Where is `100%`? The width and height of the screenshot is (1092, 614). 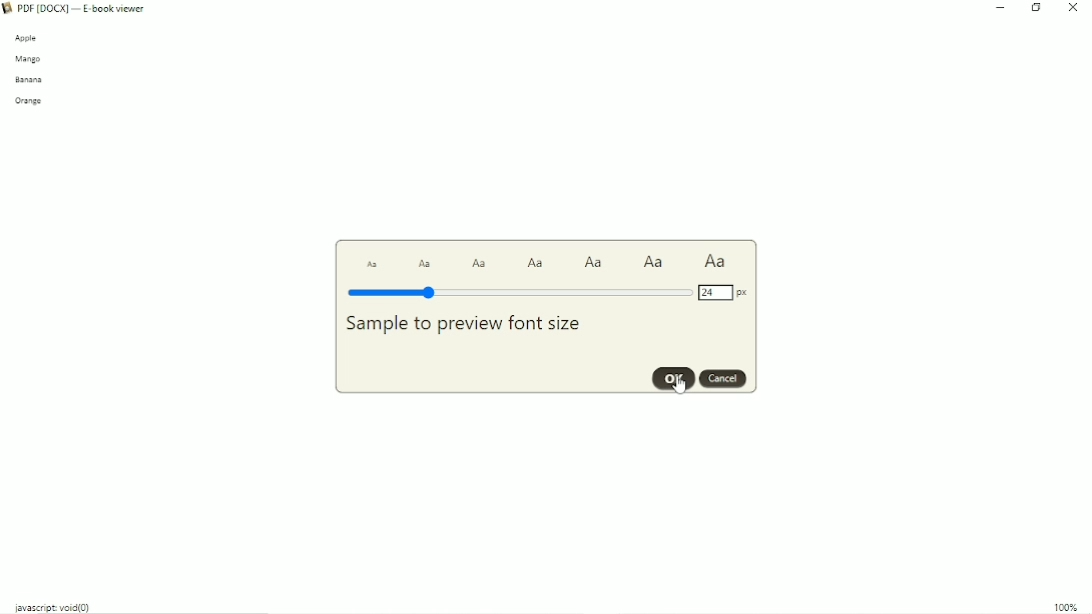
100% is located at coordinates (1067, 606).